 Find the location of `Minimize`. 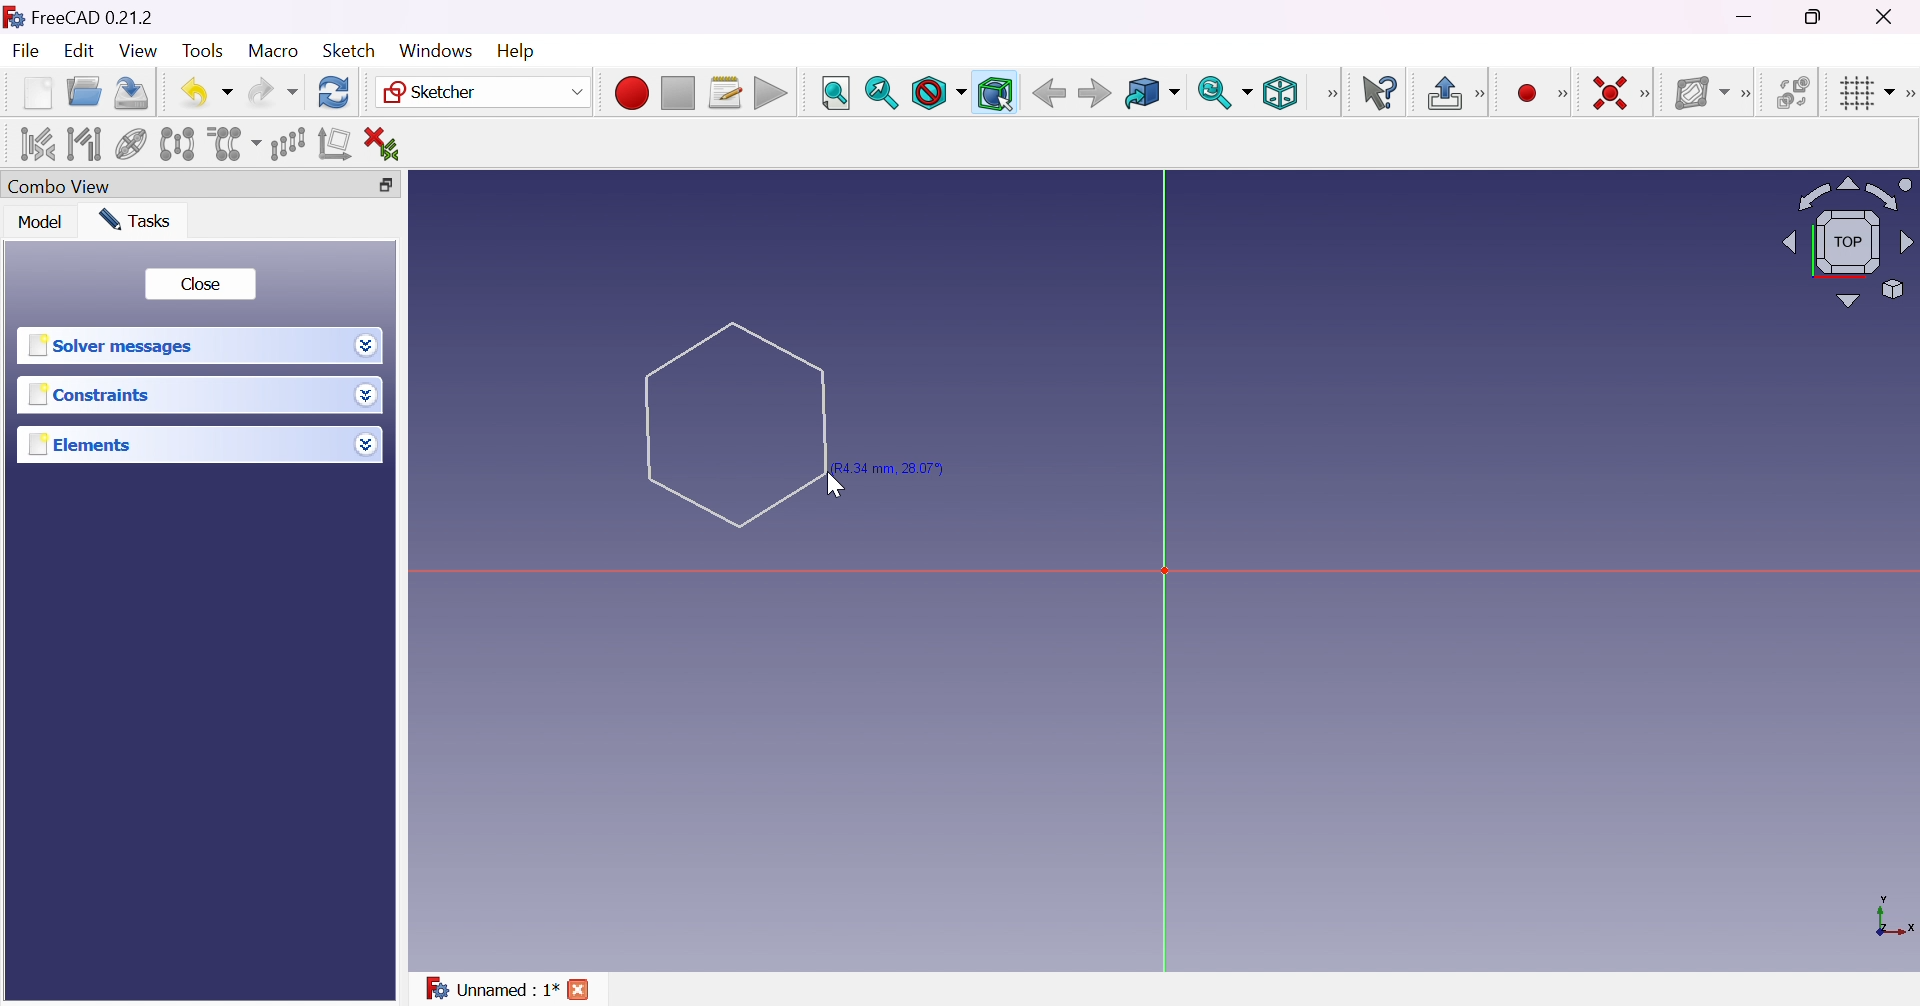

Minimize is located at coordinates (1747, 16).